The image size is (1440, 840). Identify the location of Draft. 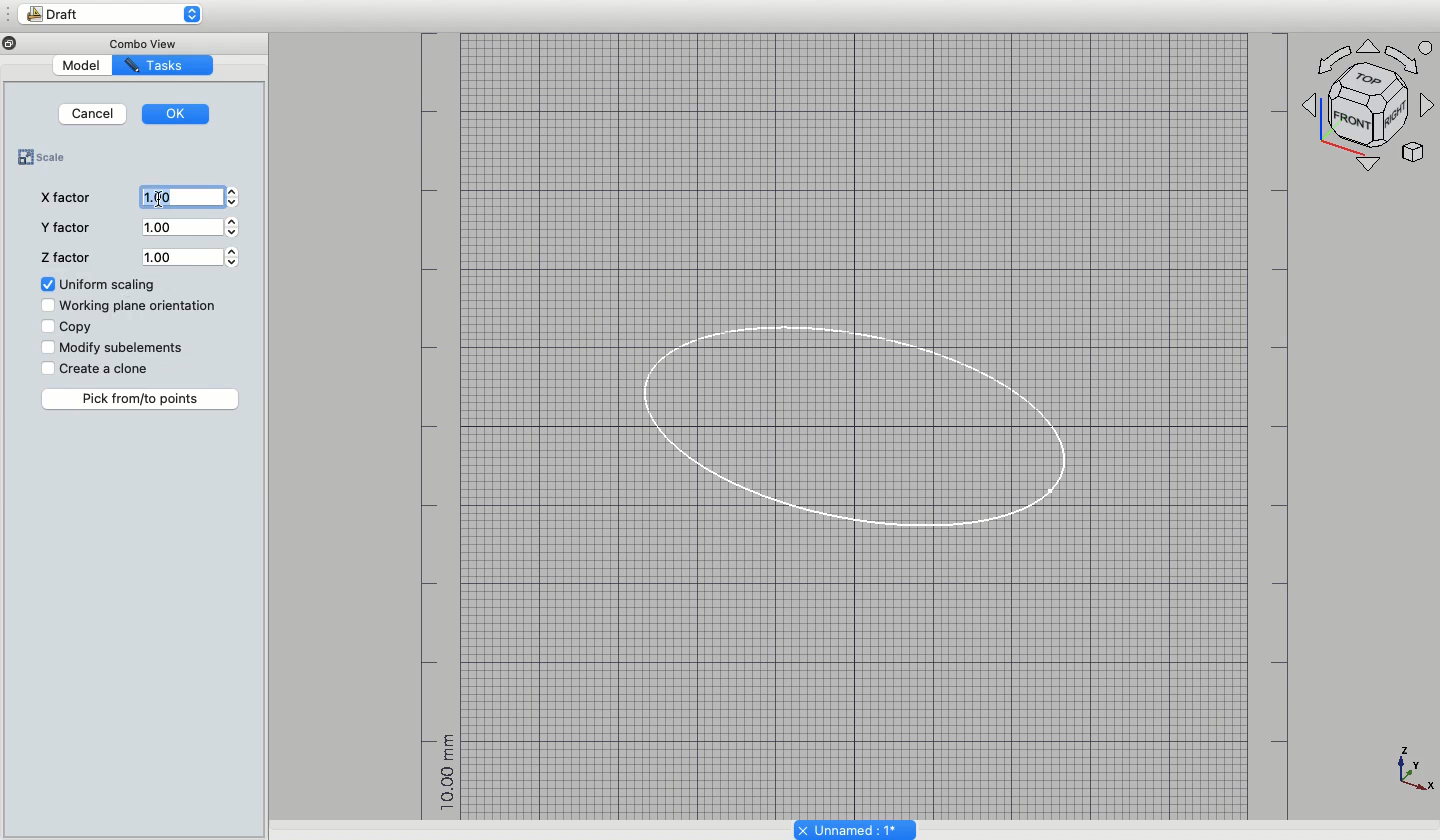
(120, 15).